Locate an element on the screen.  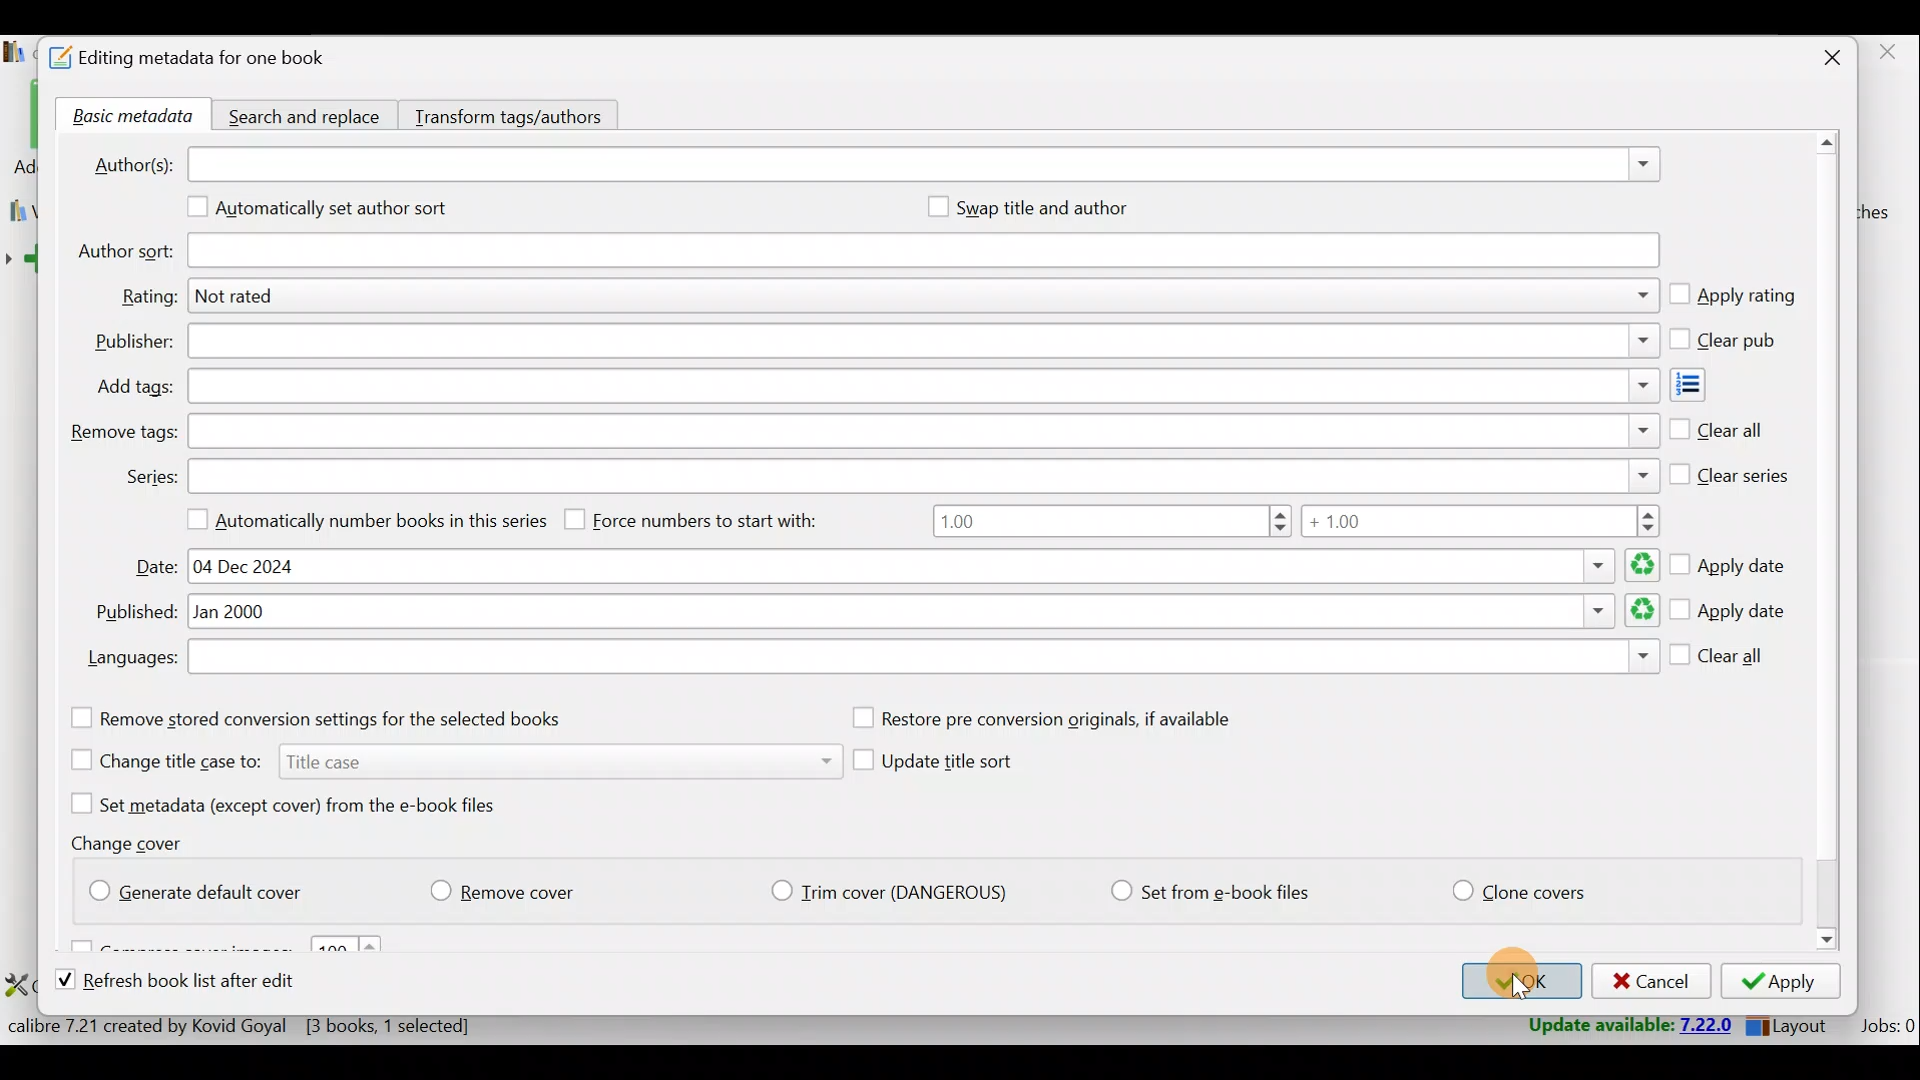
Update is located at coordinates (1627, 1026).